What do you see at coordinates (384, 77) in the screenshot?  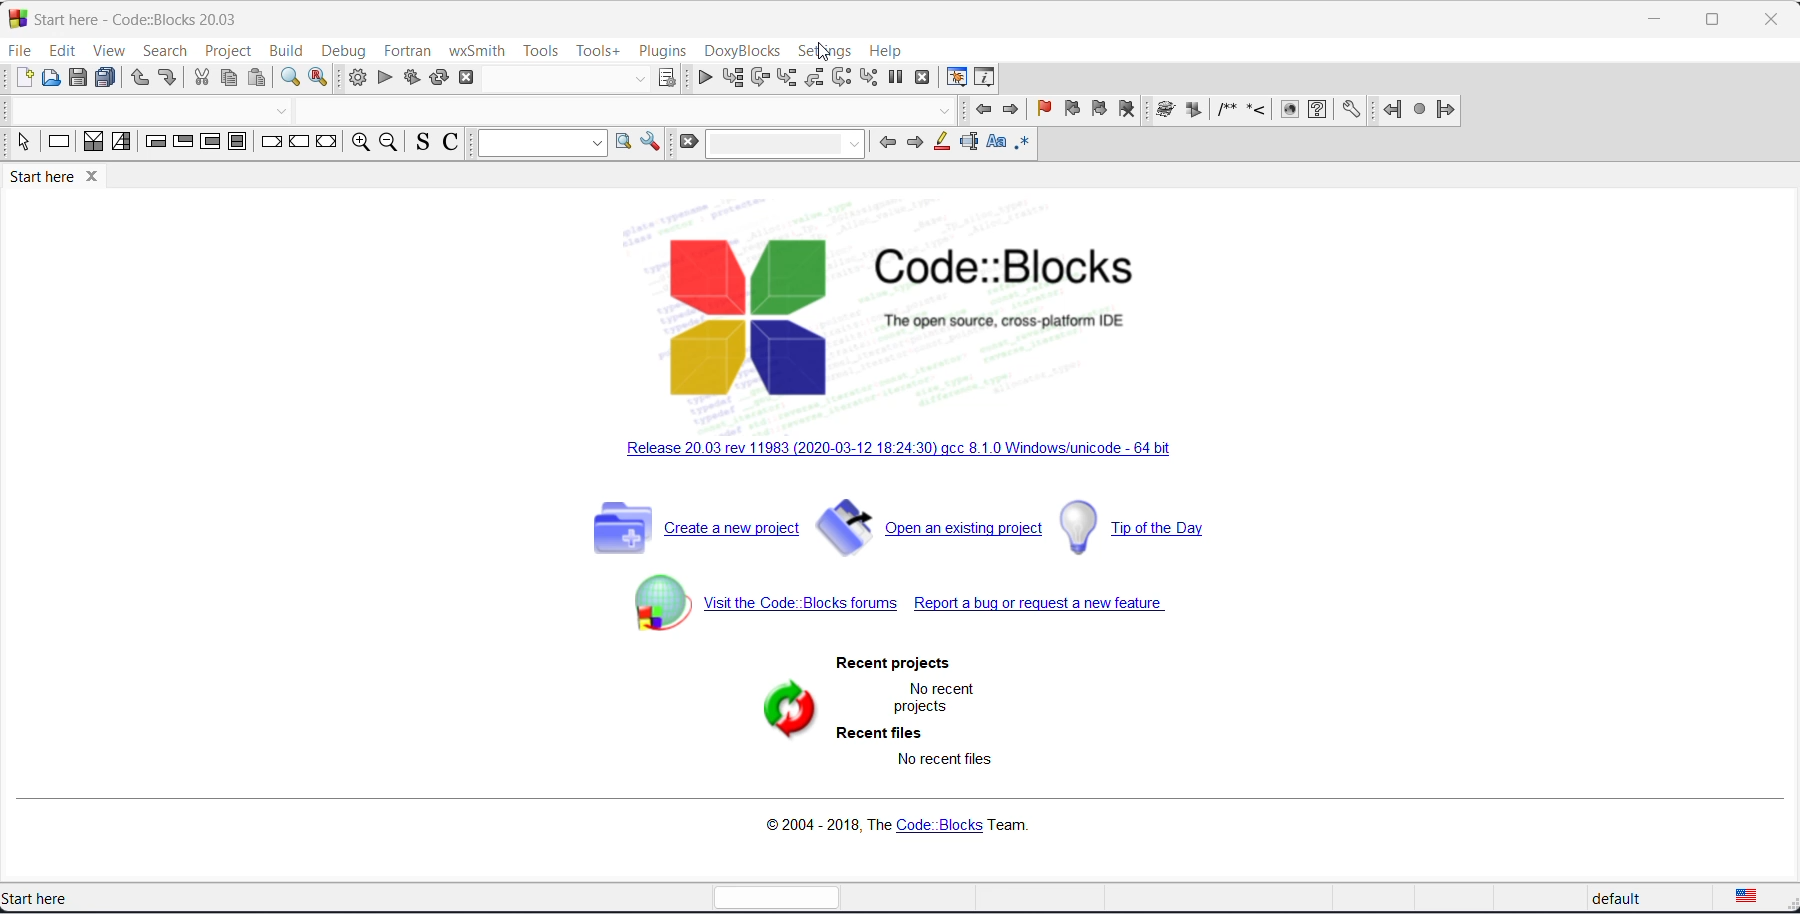 I see `run` at bounding box center [384, 77].